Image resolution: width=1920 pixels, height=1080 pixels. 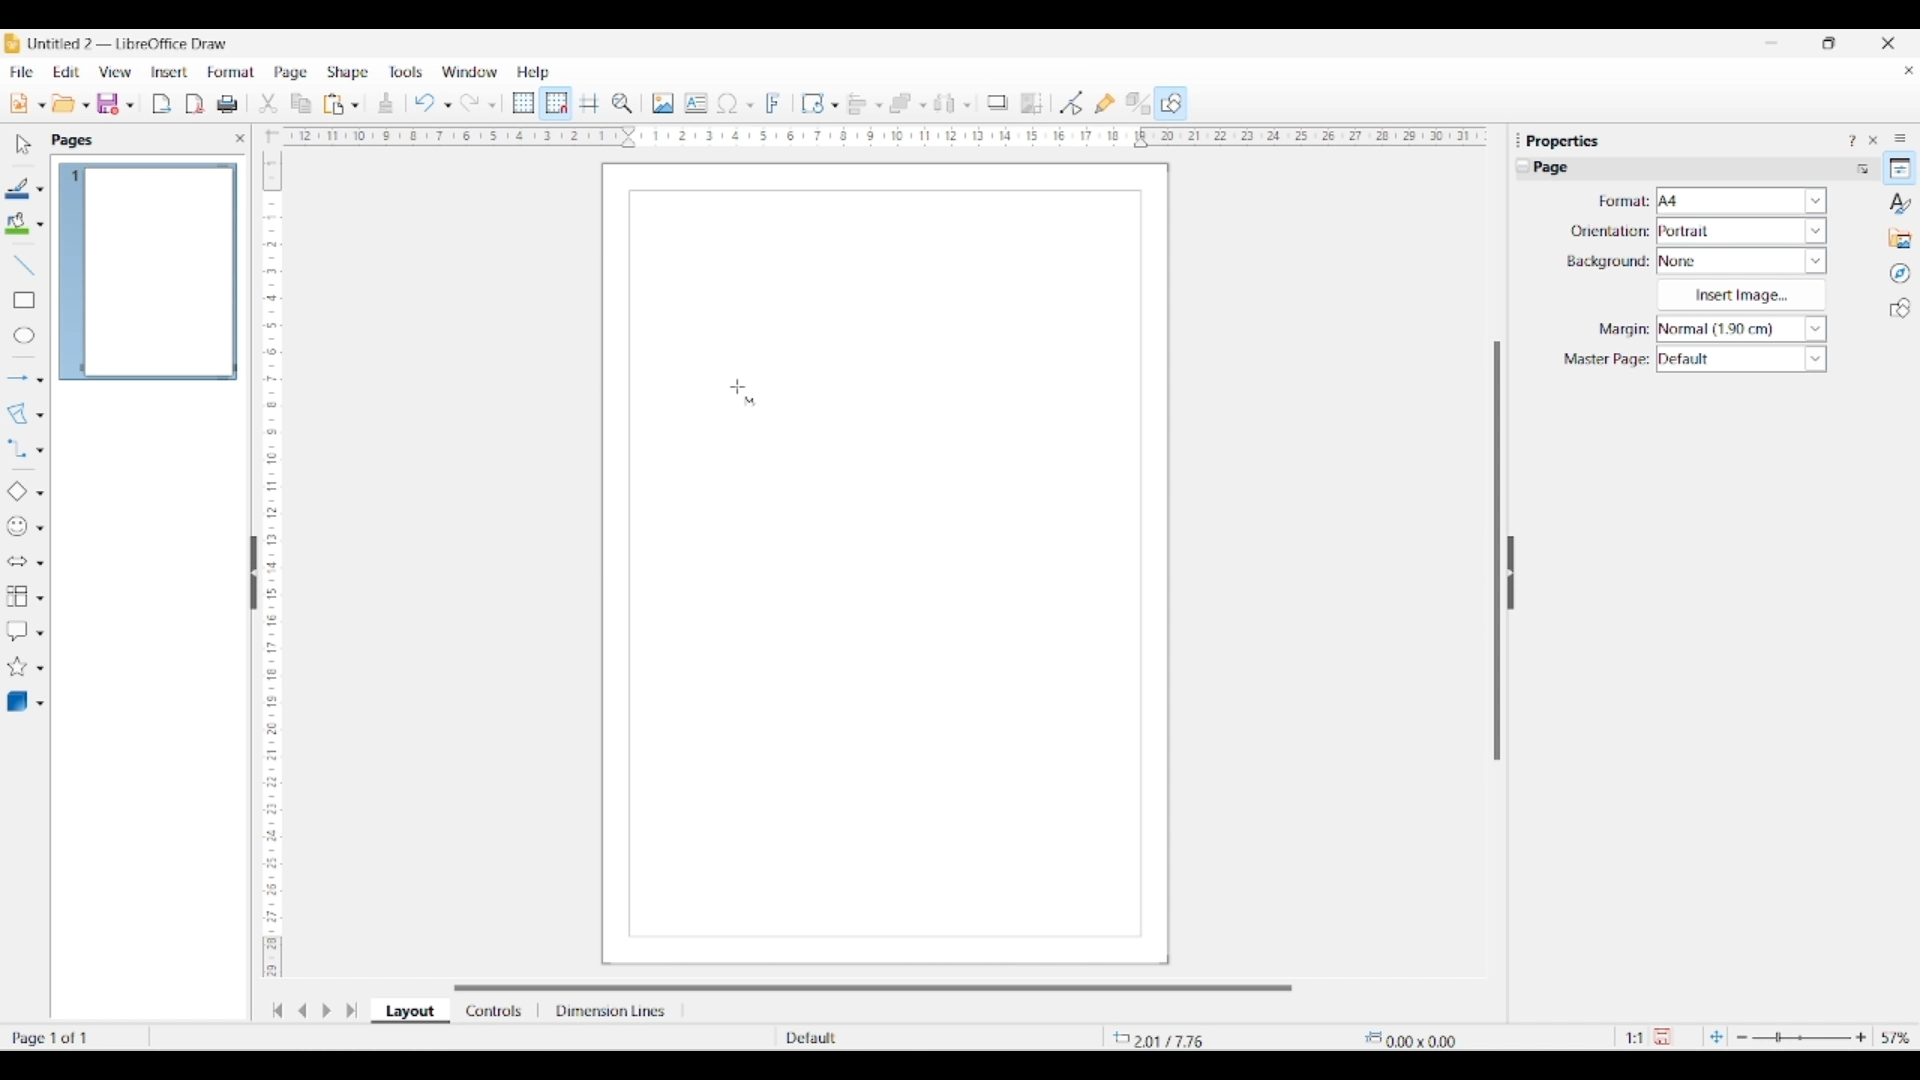 What do you see at coordinates (622, 104) in the screenshot?
I see `Zoom and pan` at bounding box center [622, 104].